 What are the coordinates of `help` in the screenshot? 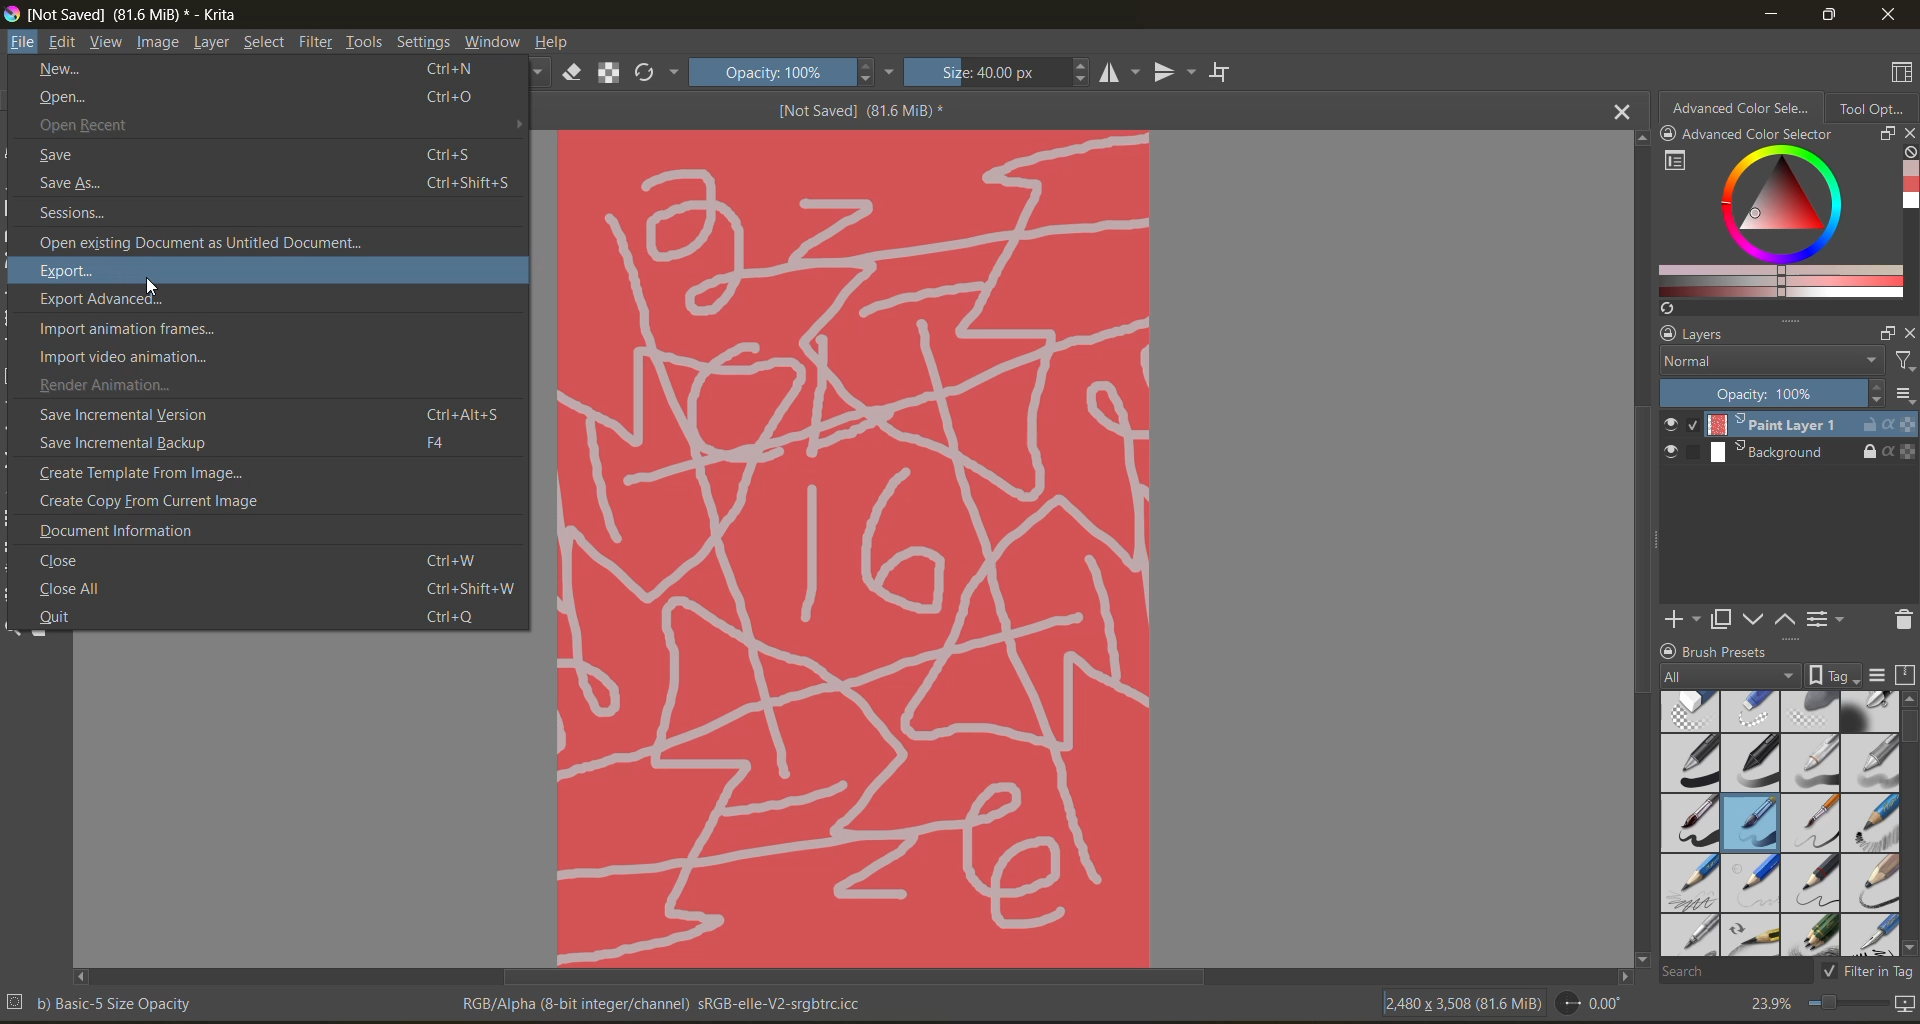 It's located at (552, 44).